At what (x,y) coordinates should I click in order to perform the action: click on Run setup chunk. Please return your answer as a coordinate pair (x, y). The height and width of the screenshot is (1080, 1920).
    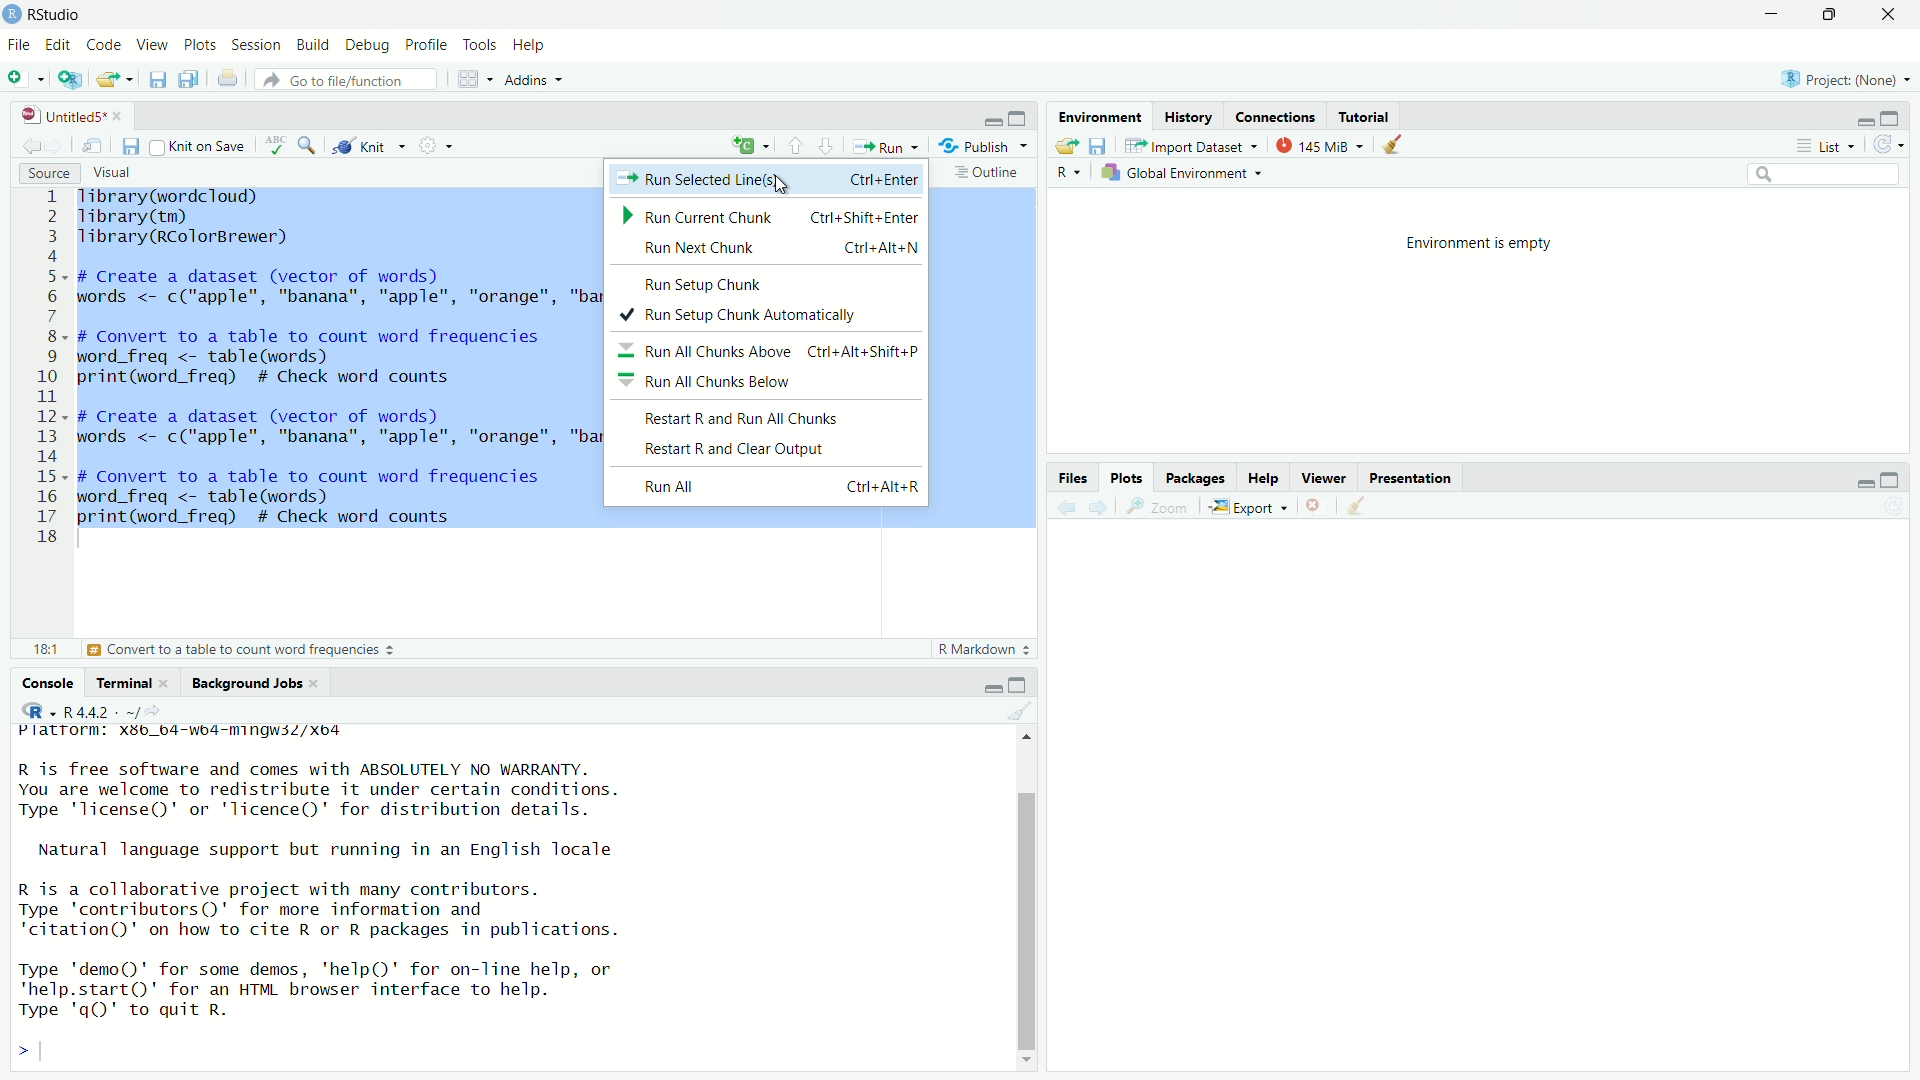
    Looking at the image, I should click on (707, 285).